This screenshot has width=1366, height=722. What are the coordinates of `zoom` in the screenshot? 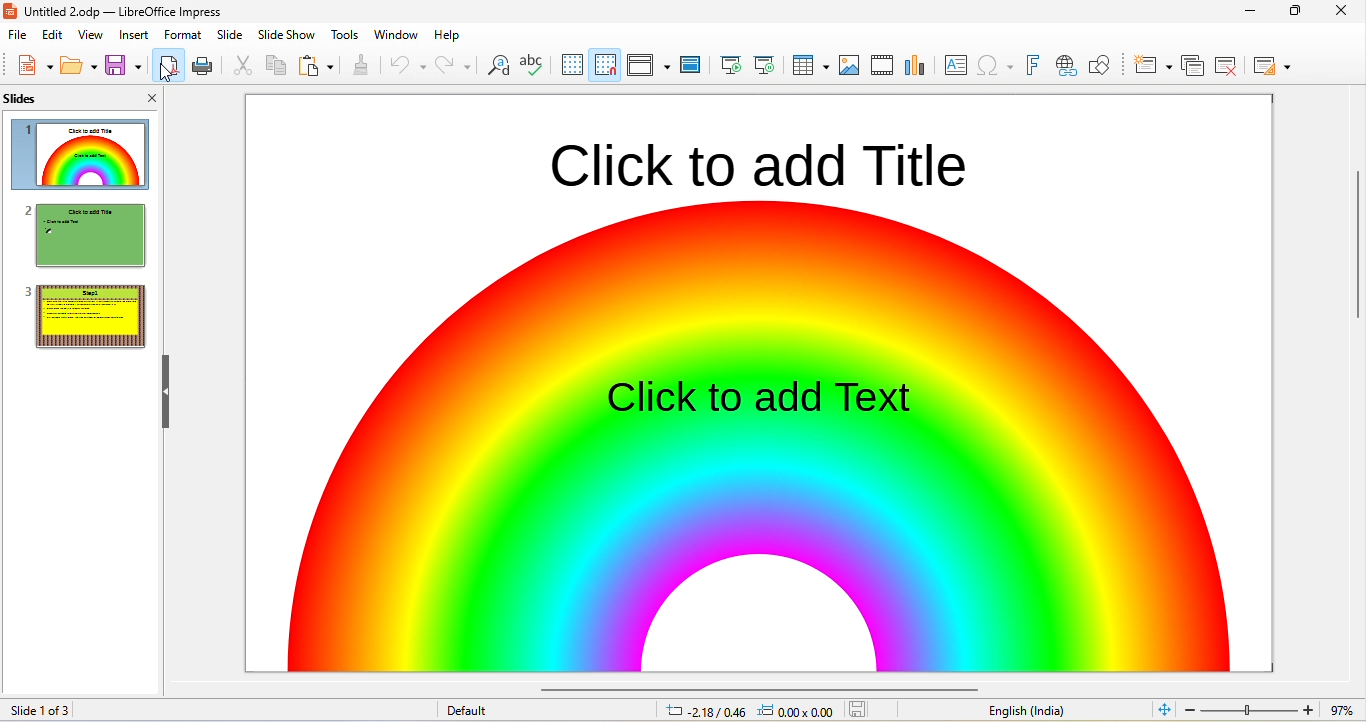 It's located at (1273, 708).